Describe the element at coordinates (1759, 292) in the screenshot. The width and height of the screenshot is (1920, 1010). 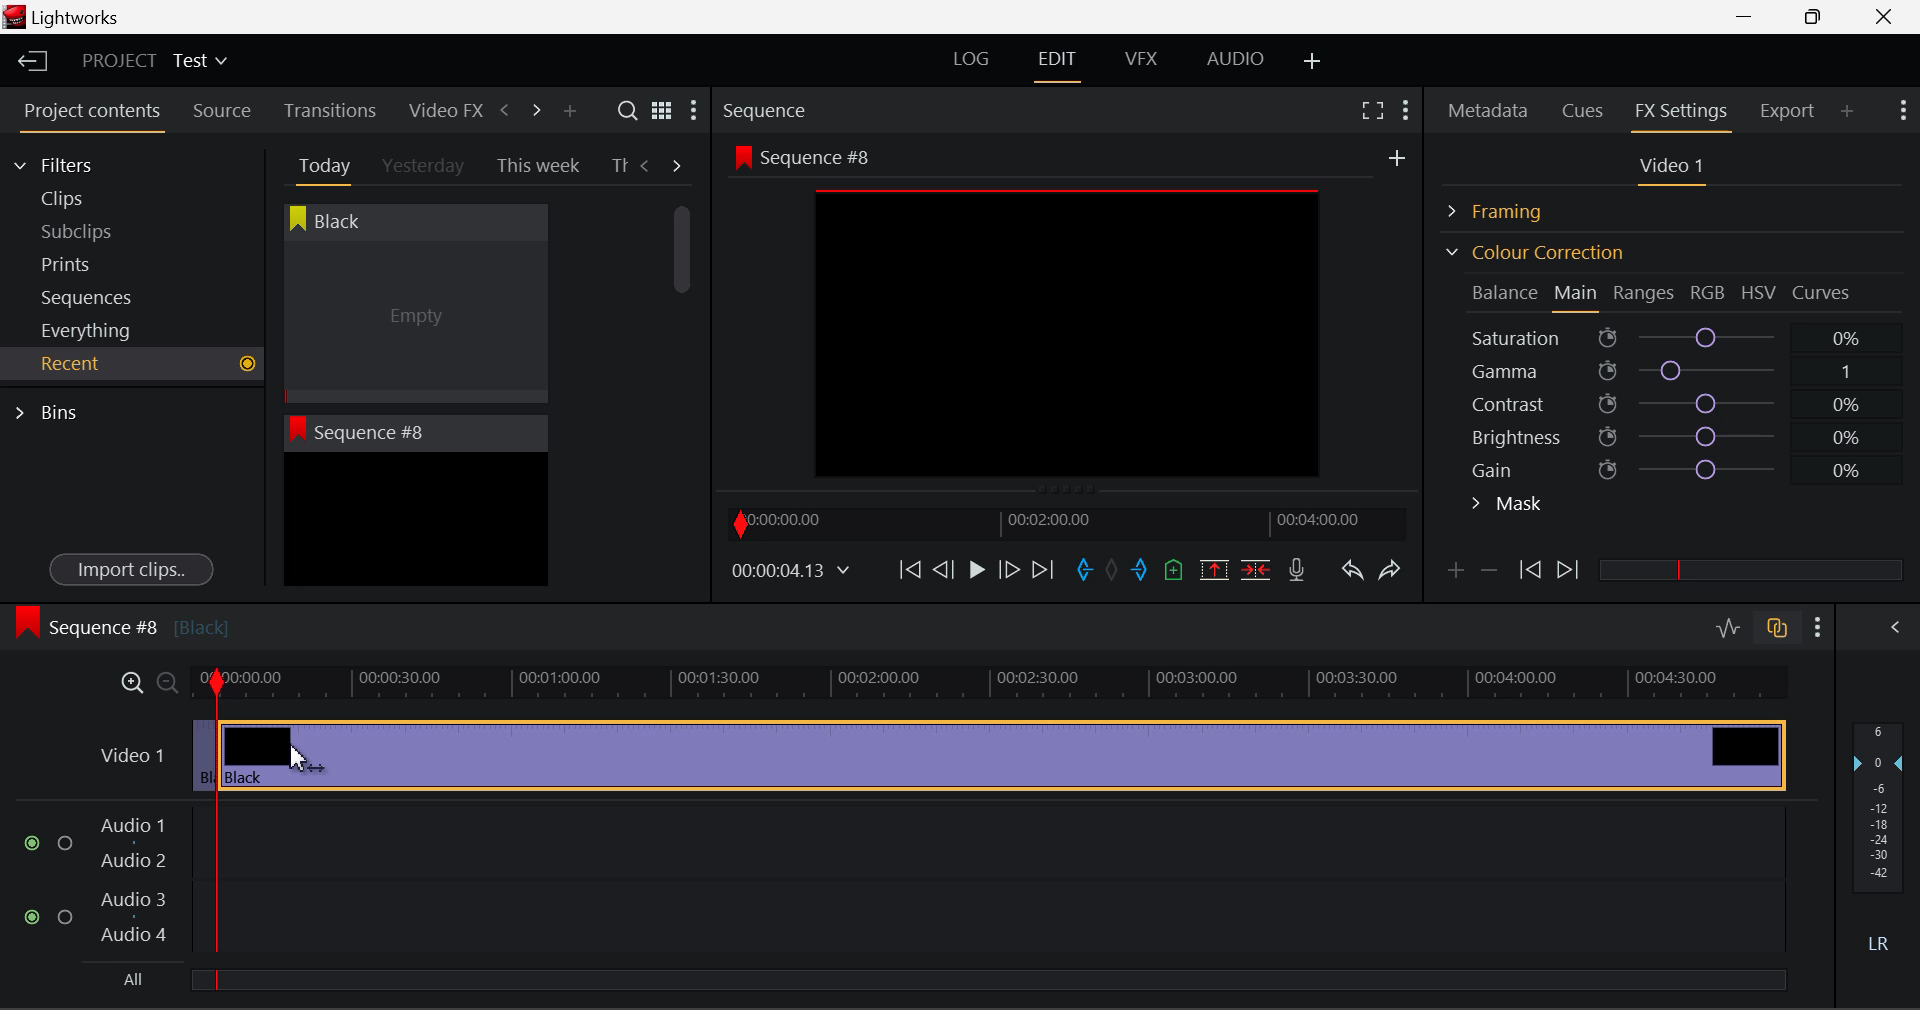
I see `HSV` at that location.